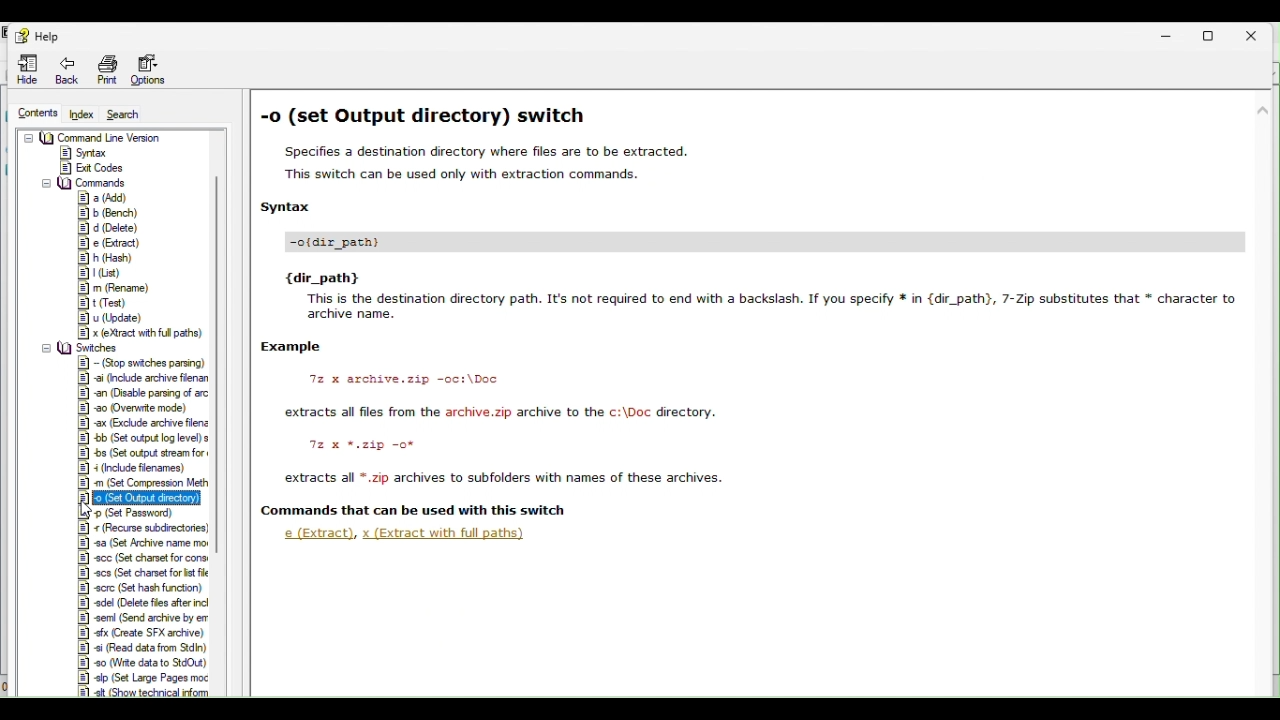 This screenshot has height=720, width=1280. What do you see at coordinates (95, 509) in the screenshot?
I see `cursor` at bounding box center [95, 509].